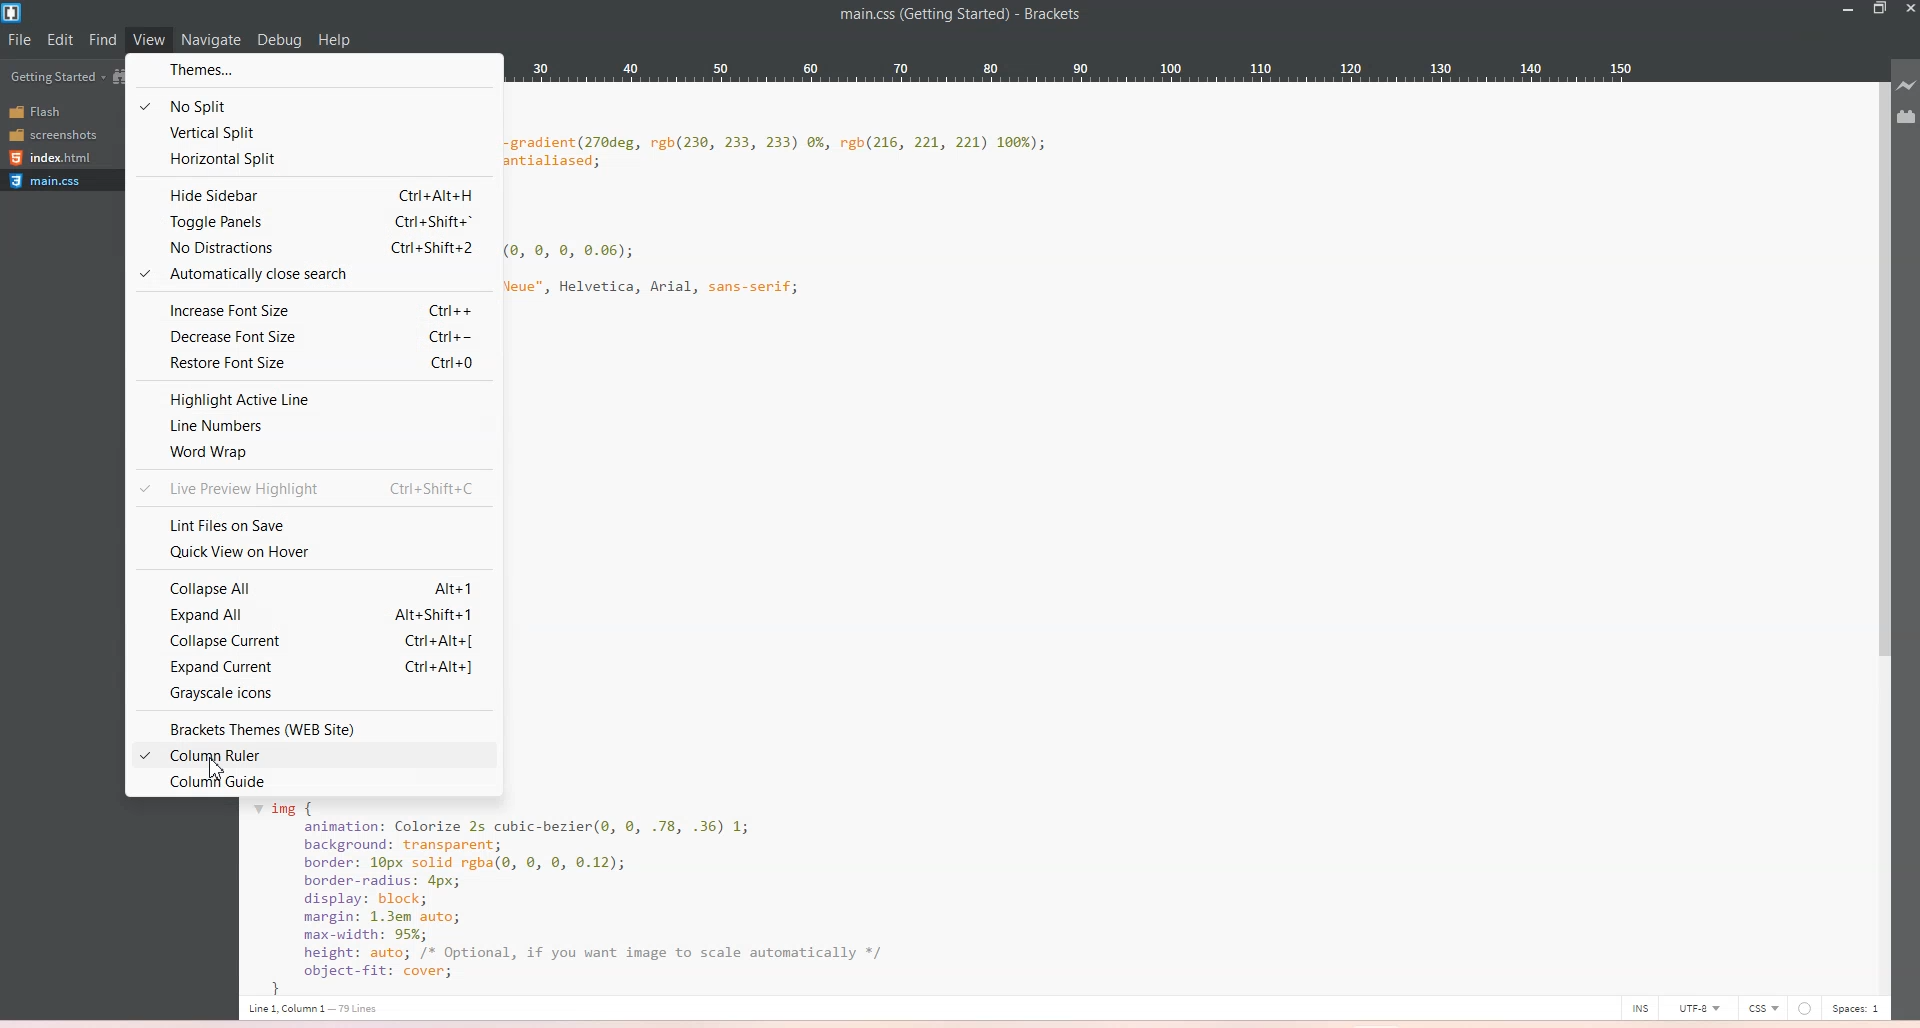 The height and width of the screenshot is (1028, 1920). I want to click on Debug, so click(280, 41).